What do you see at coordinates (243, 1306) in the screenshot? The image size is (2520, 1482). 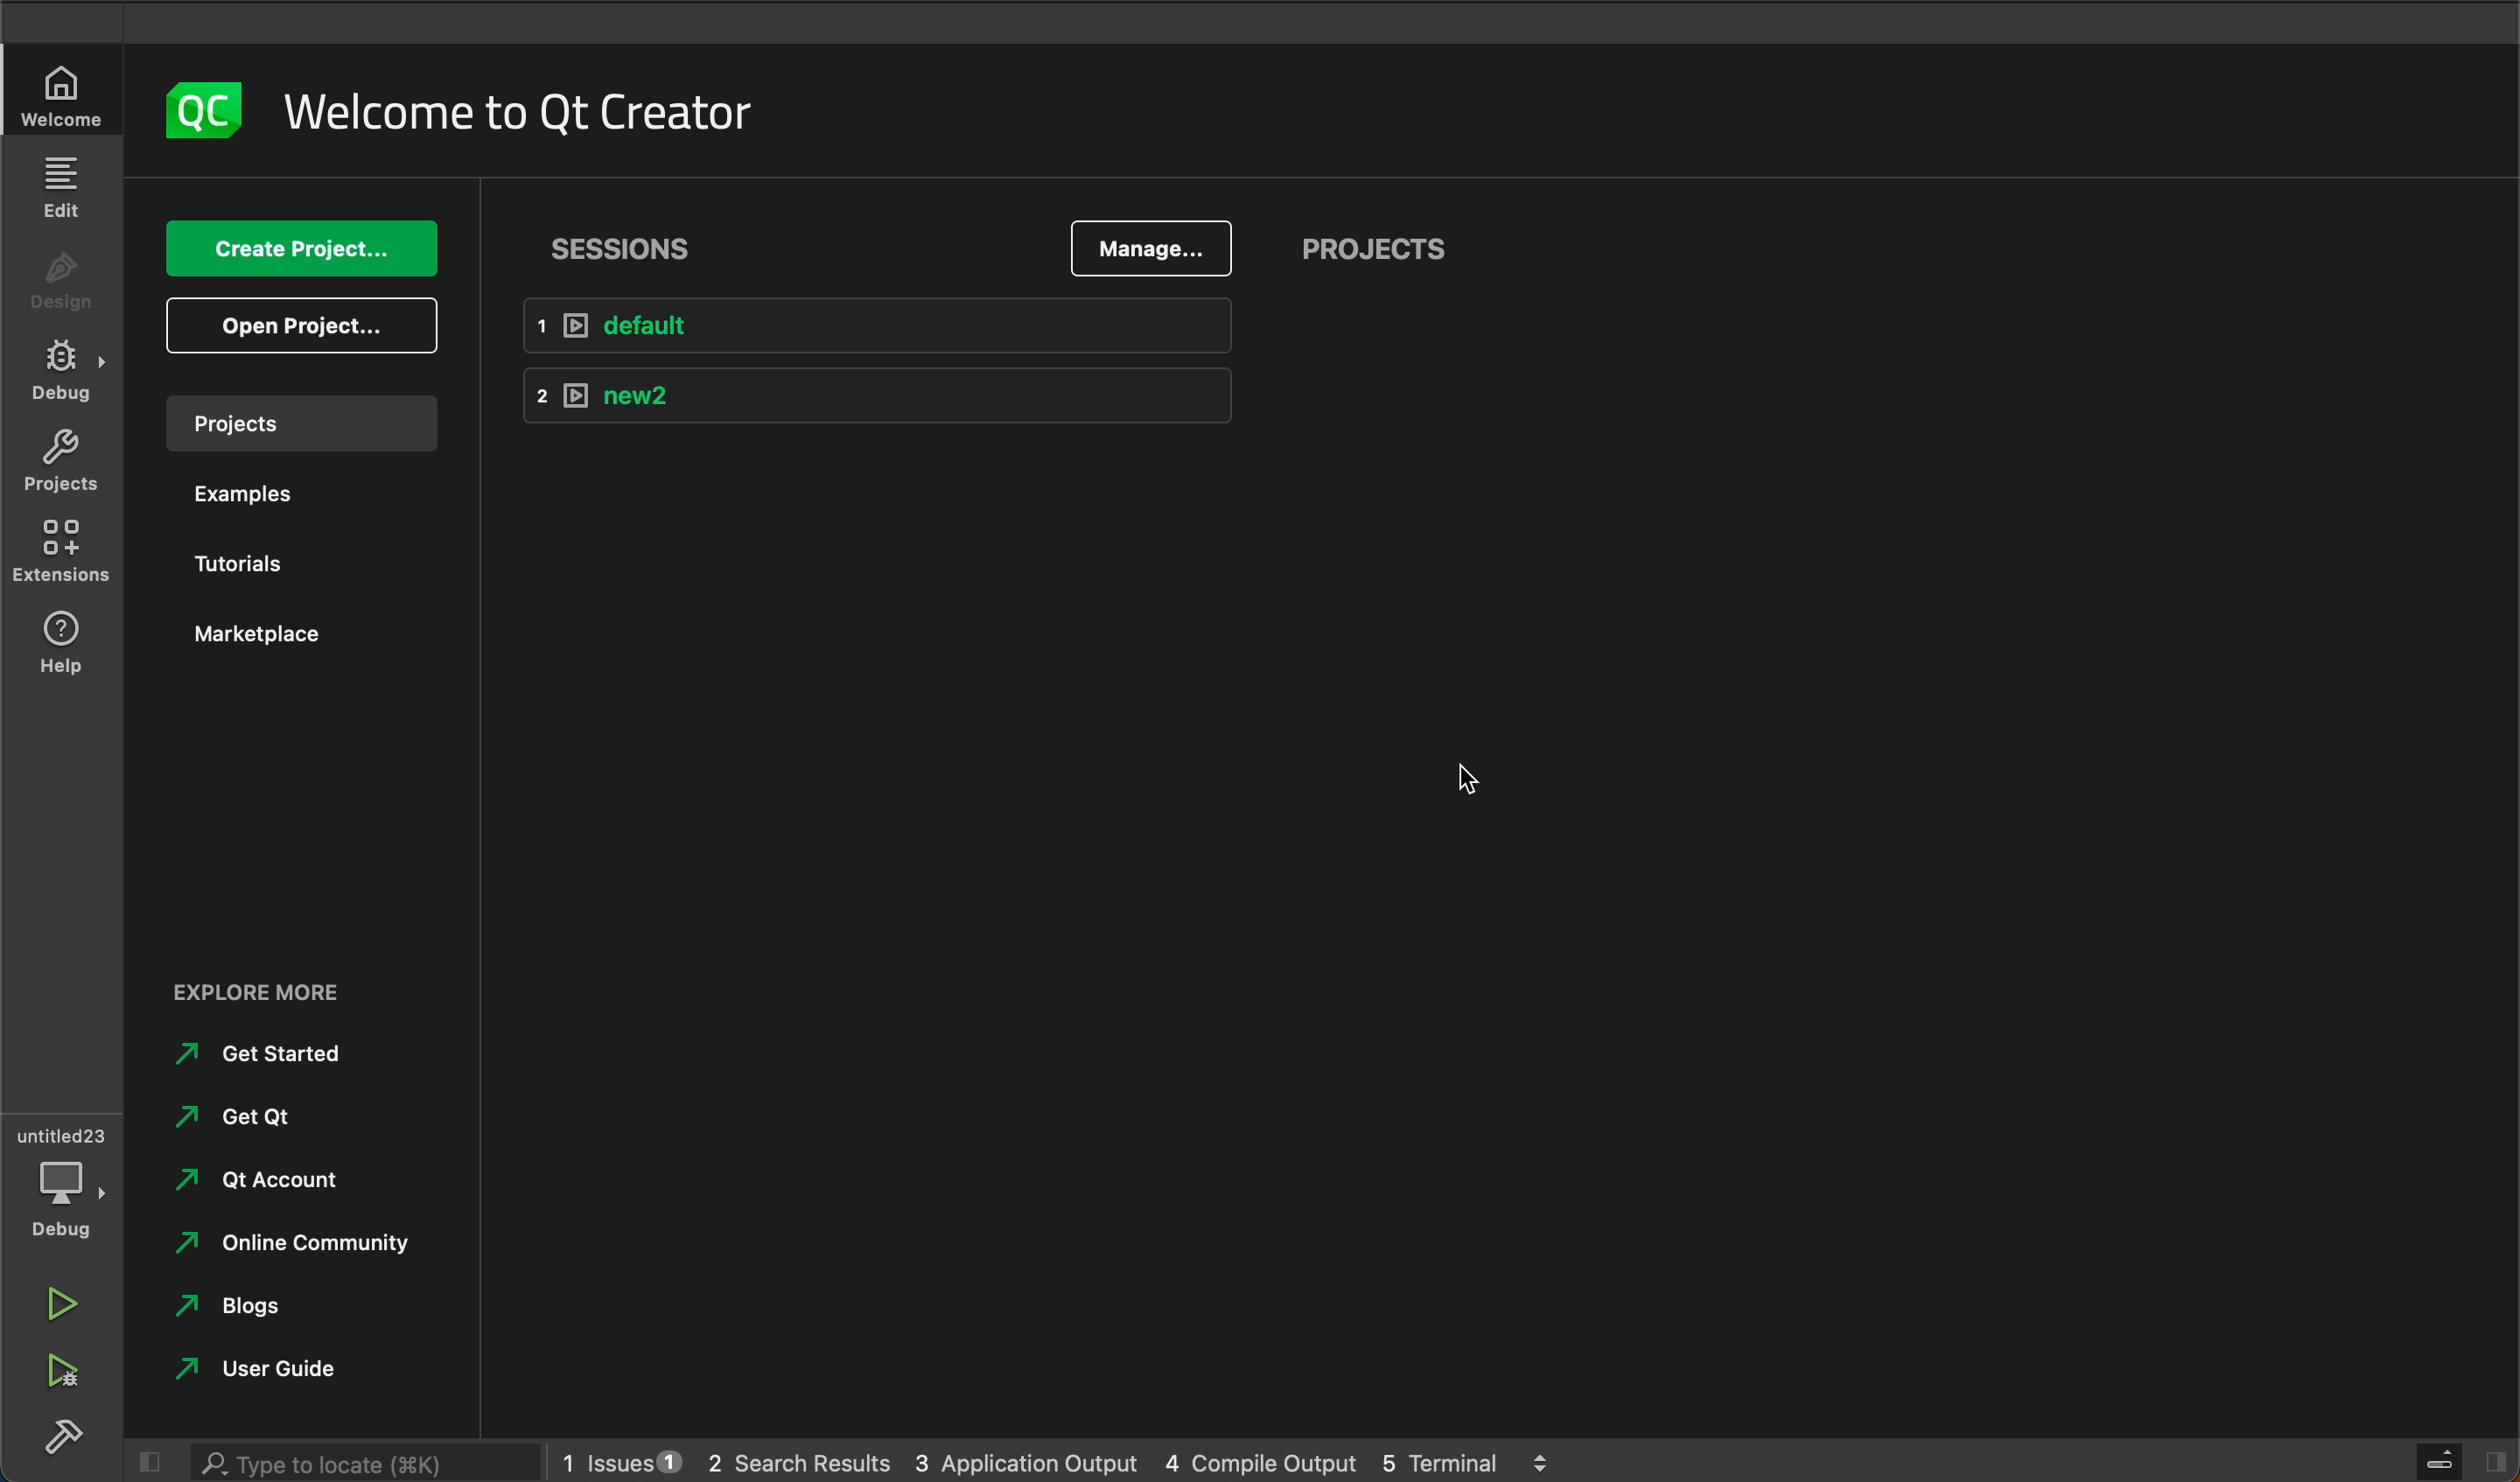 I see `blogs` at bounding box center [243, 1306].